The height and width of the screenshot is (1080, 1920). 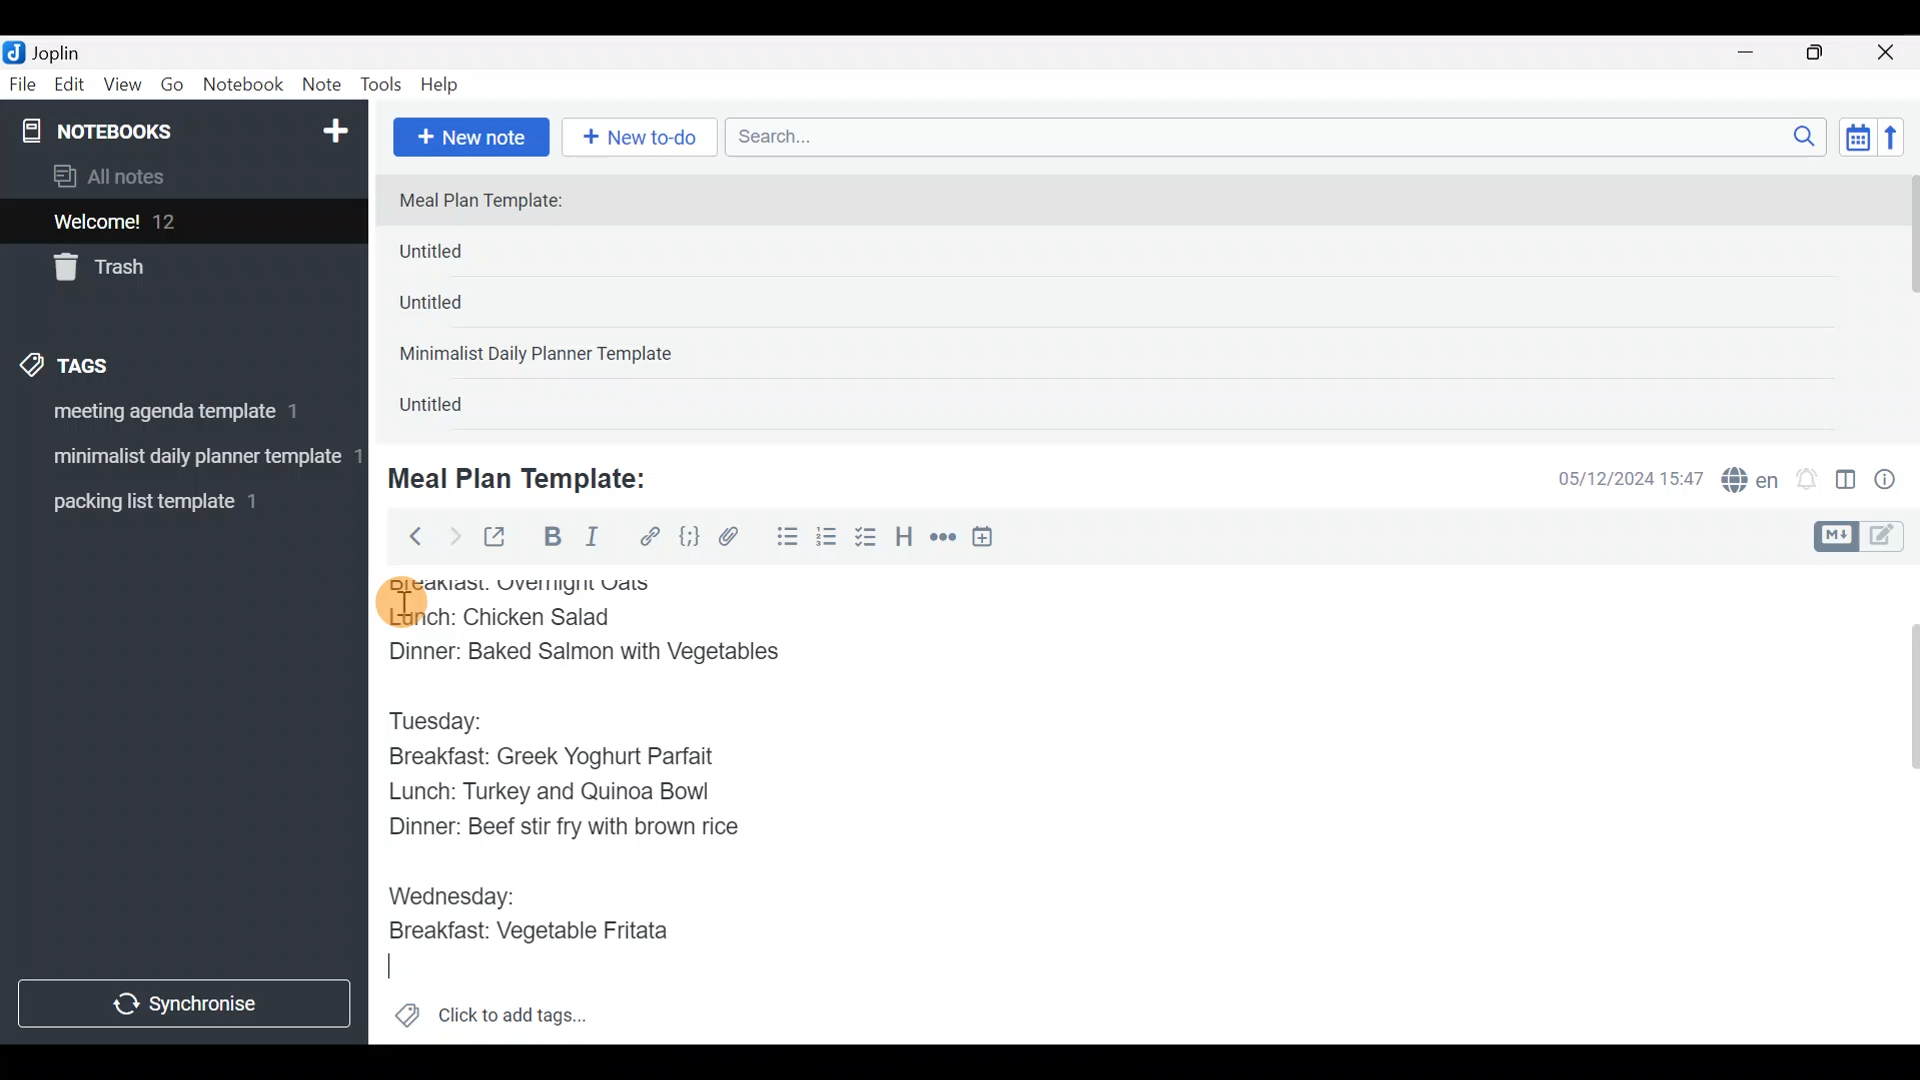 What do you see at coordinates (943, 539) in the screenshot?
I see `Horizontal rule` at bounding box center [943, 539].